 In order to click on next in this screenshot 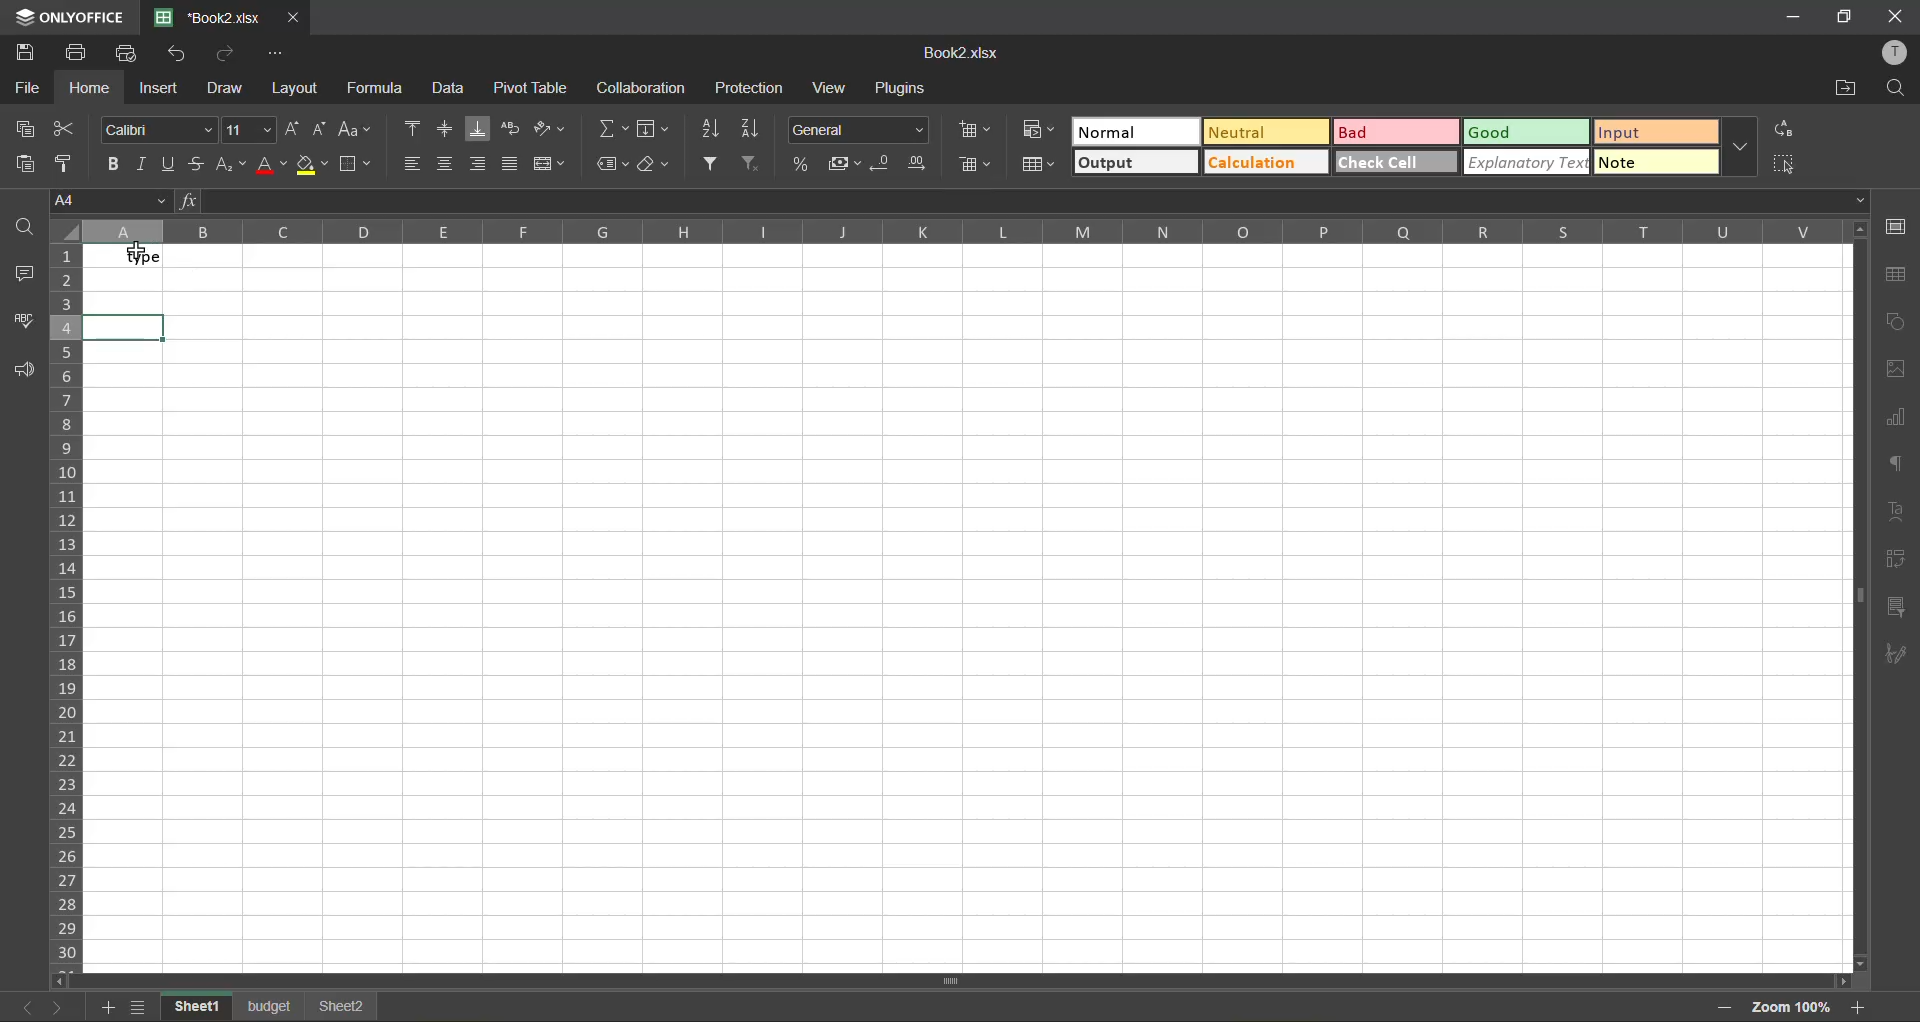, I will do `click(59, 1005)`.